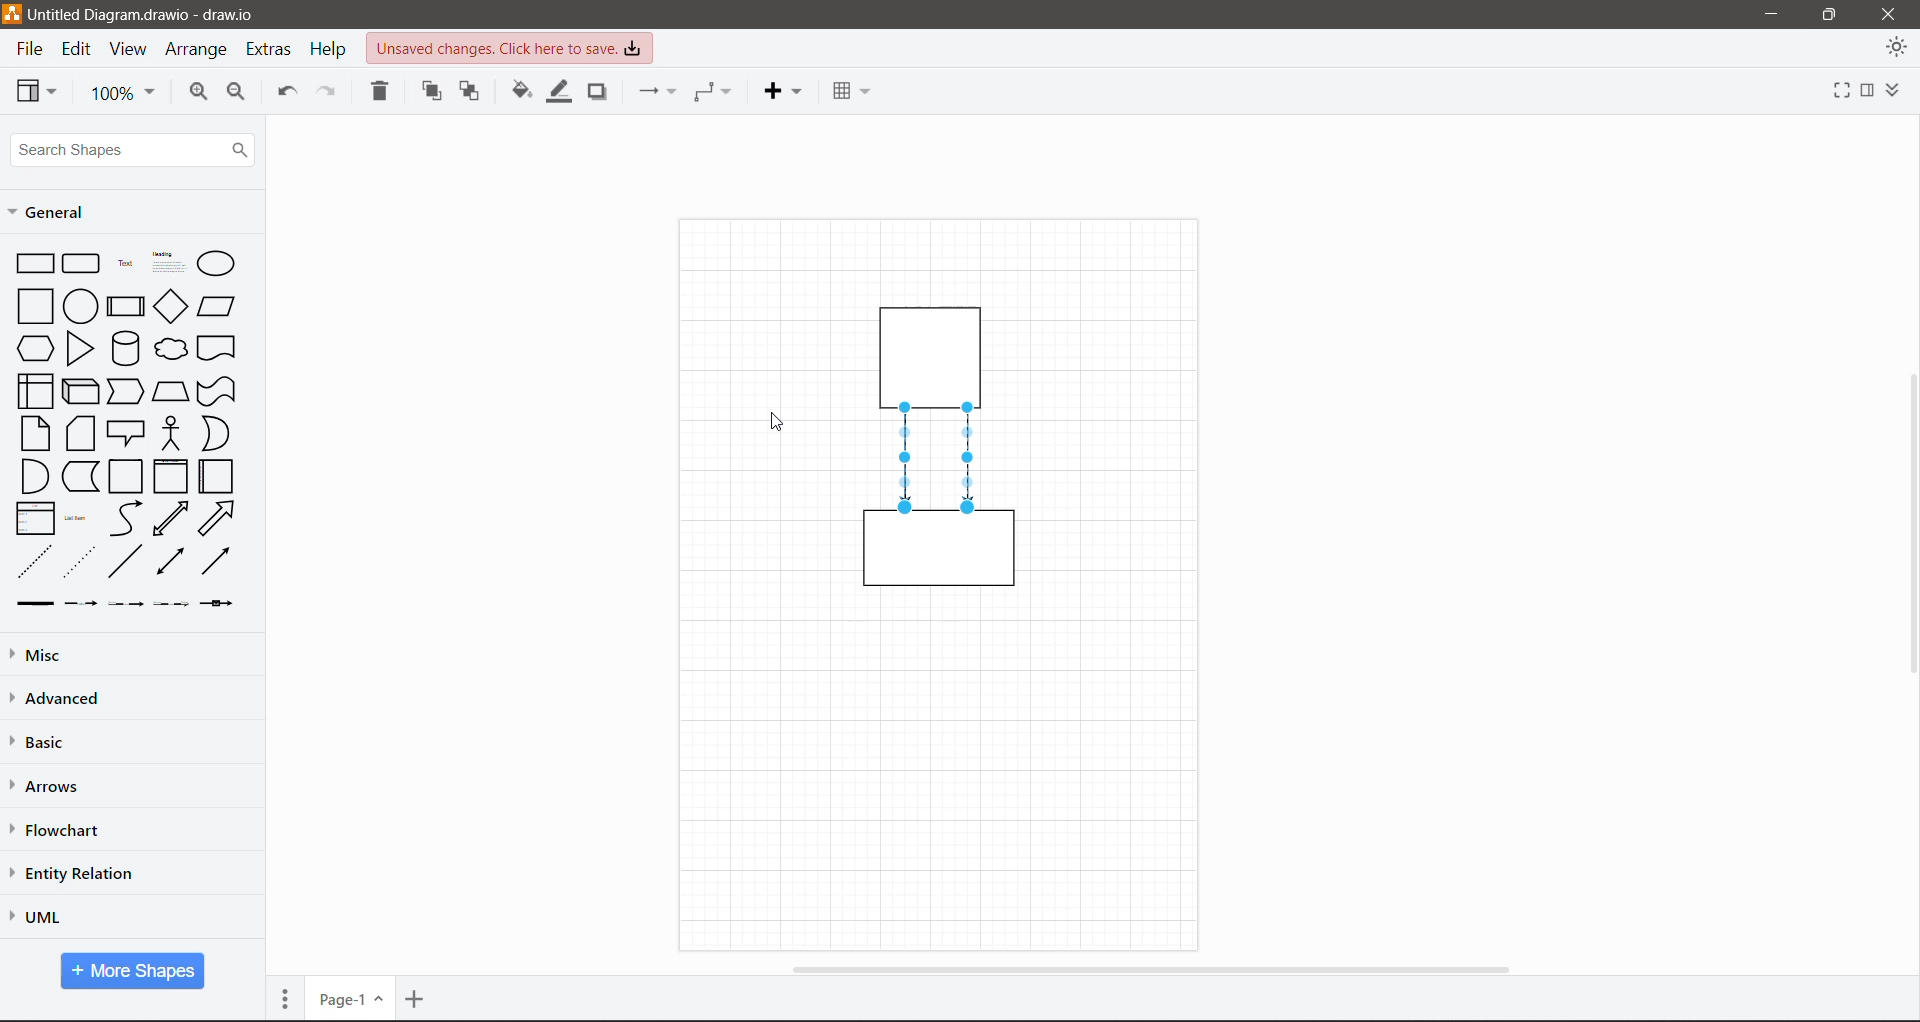  What do you see at coordinates (218, 518) in the screenshot?
I see `arrow` at bounding box center [218, 518].